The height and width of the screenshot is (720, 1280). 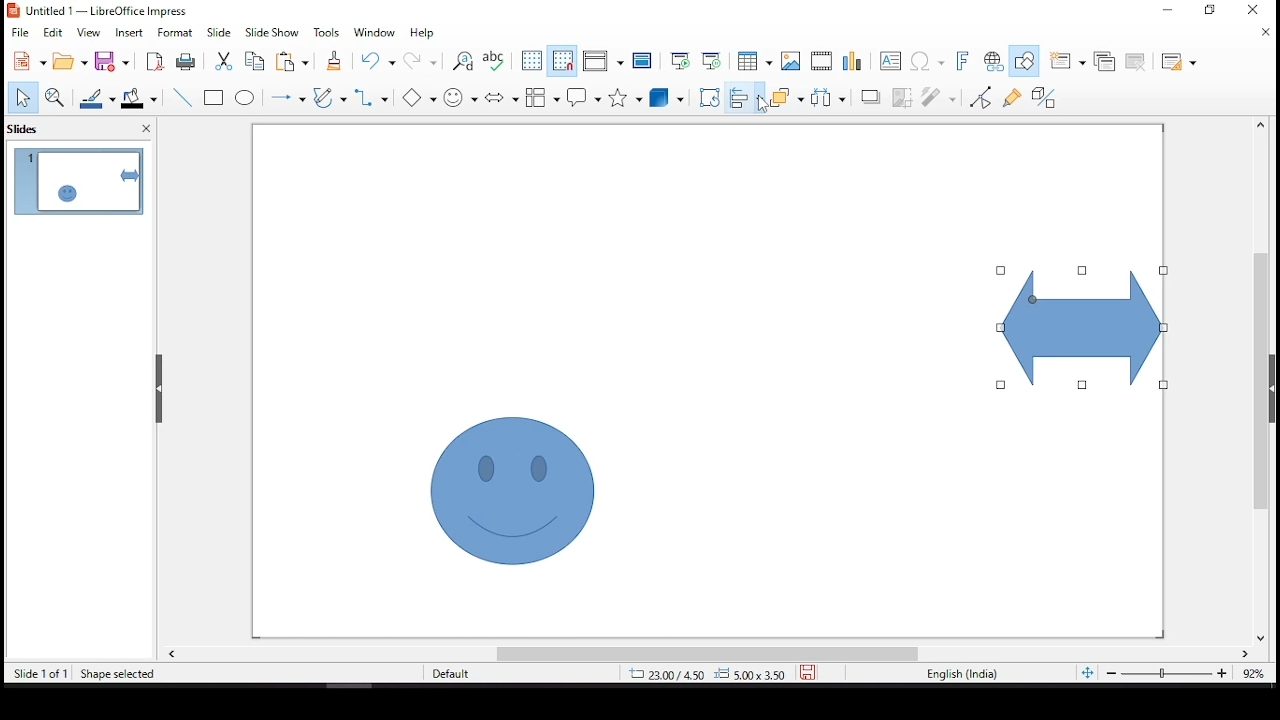 What do you see at coordinates (677, 59) in the screenshot?
I see `start from first slide` at bounding box center [677, 59].